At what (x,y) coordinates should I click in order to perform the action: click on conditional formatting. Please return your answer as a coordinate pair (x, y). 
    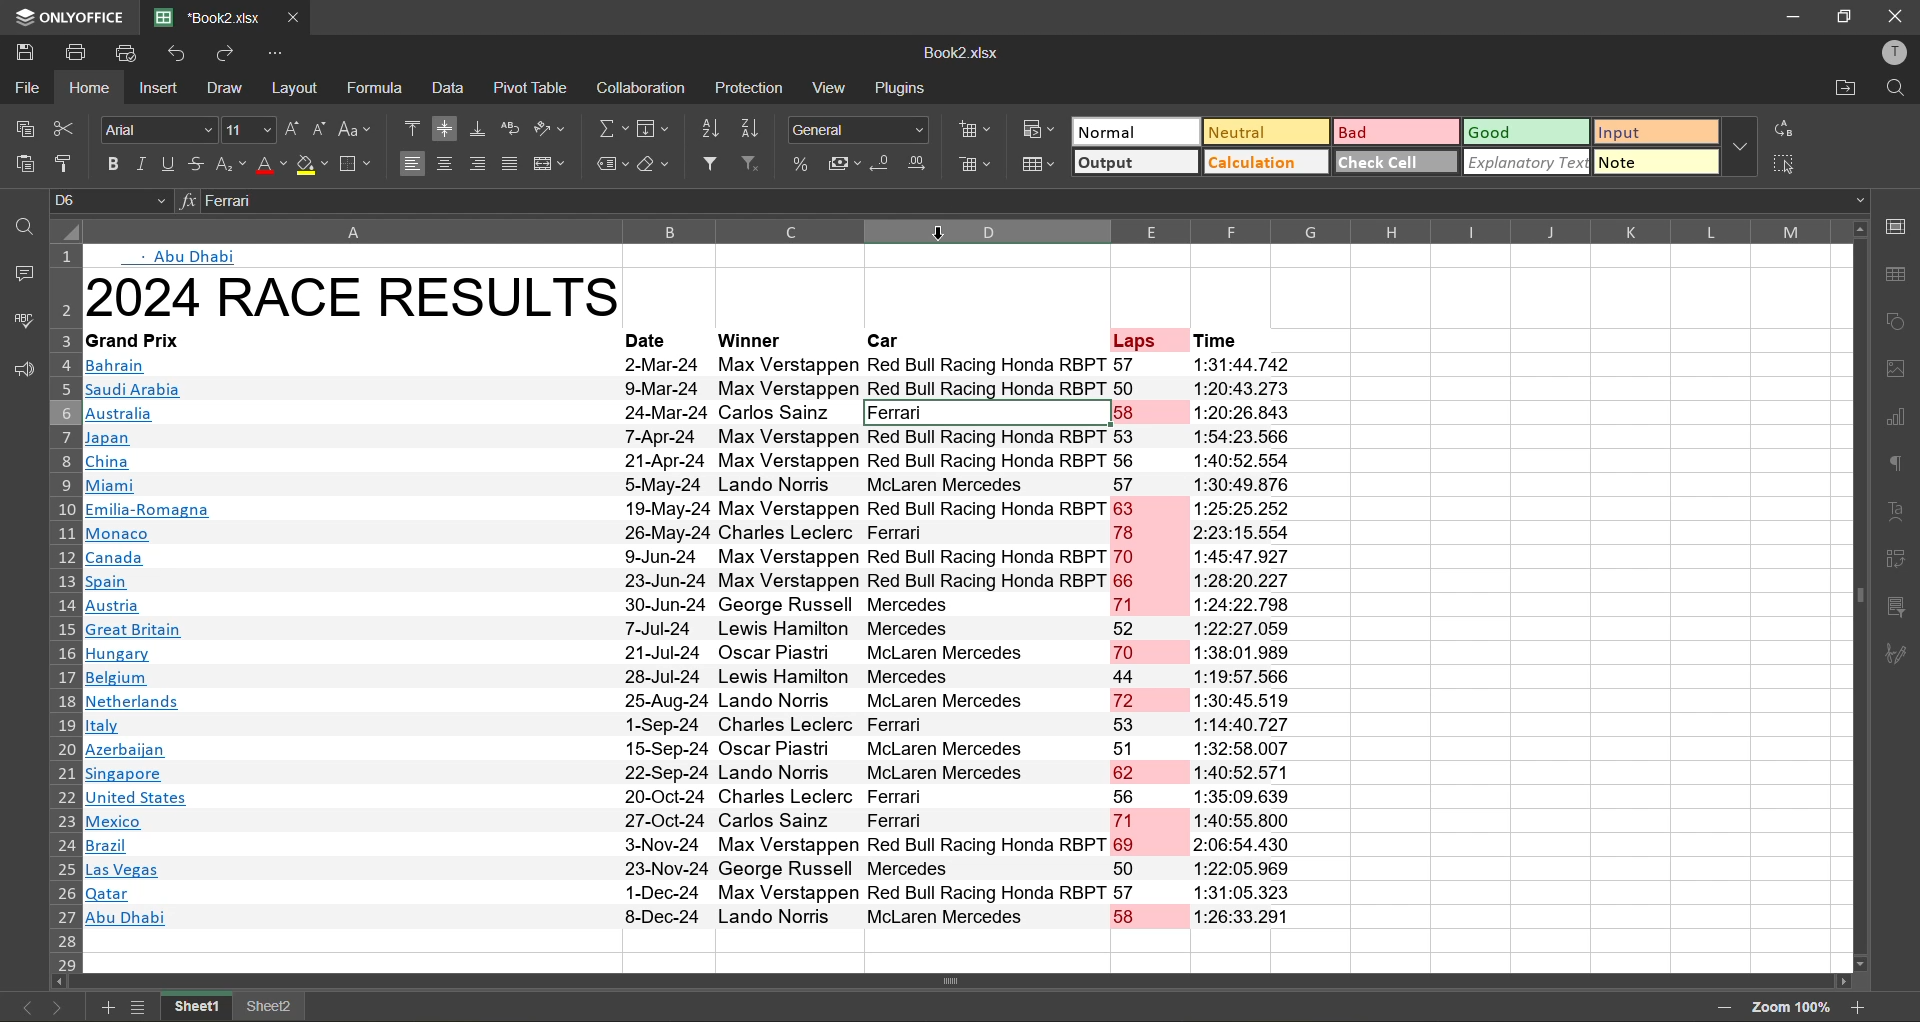
    Looking at the image, I should click on (1040, 130).